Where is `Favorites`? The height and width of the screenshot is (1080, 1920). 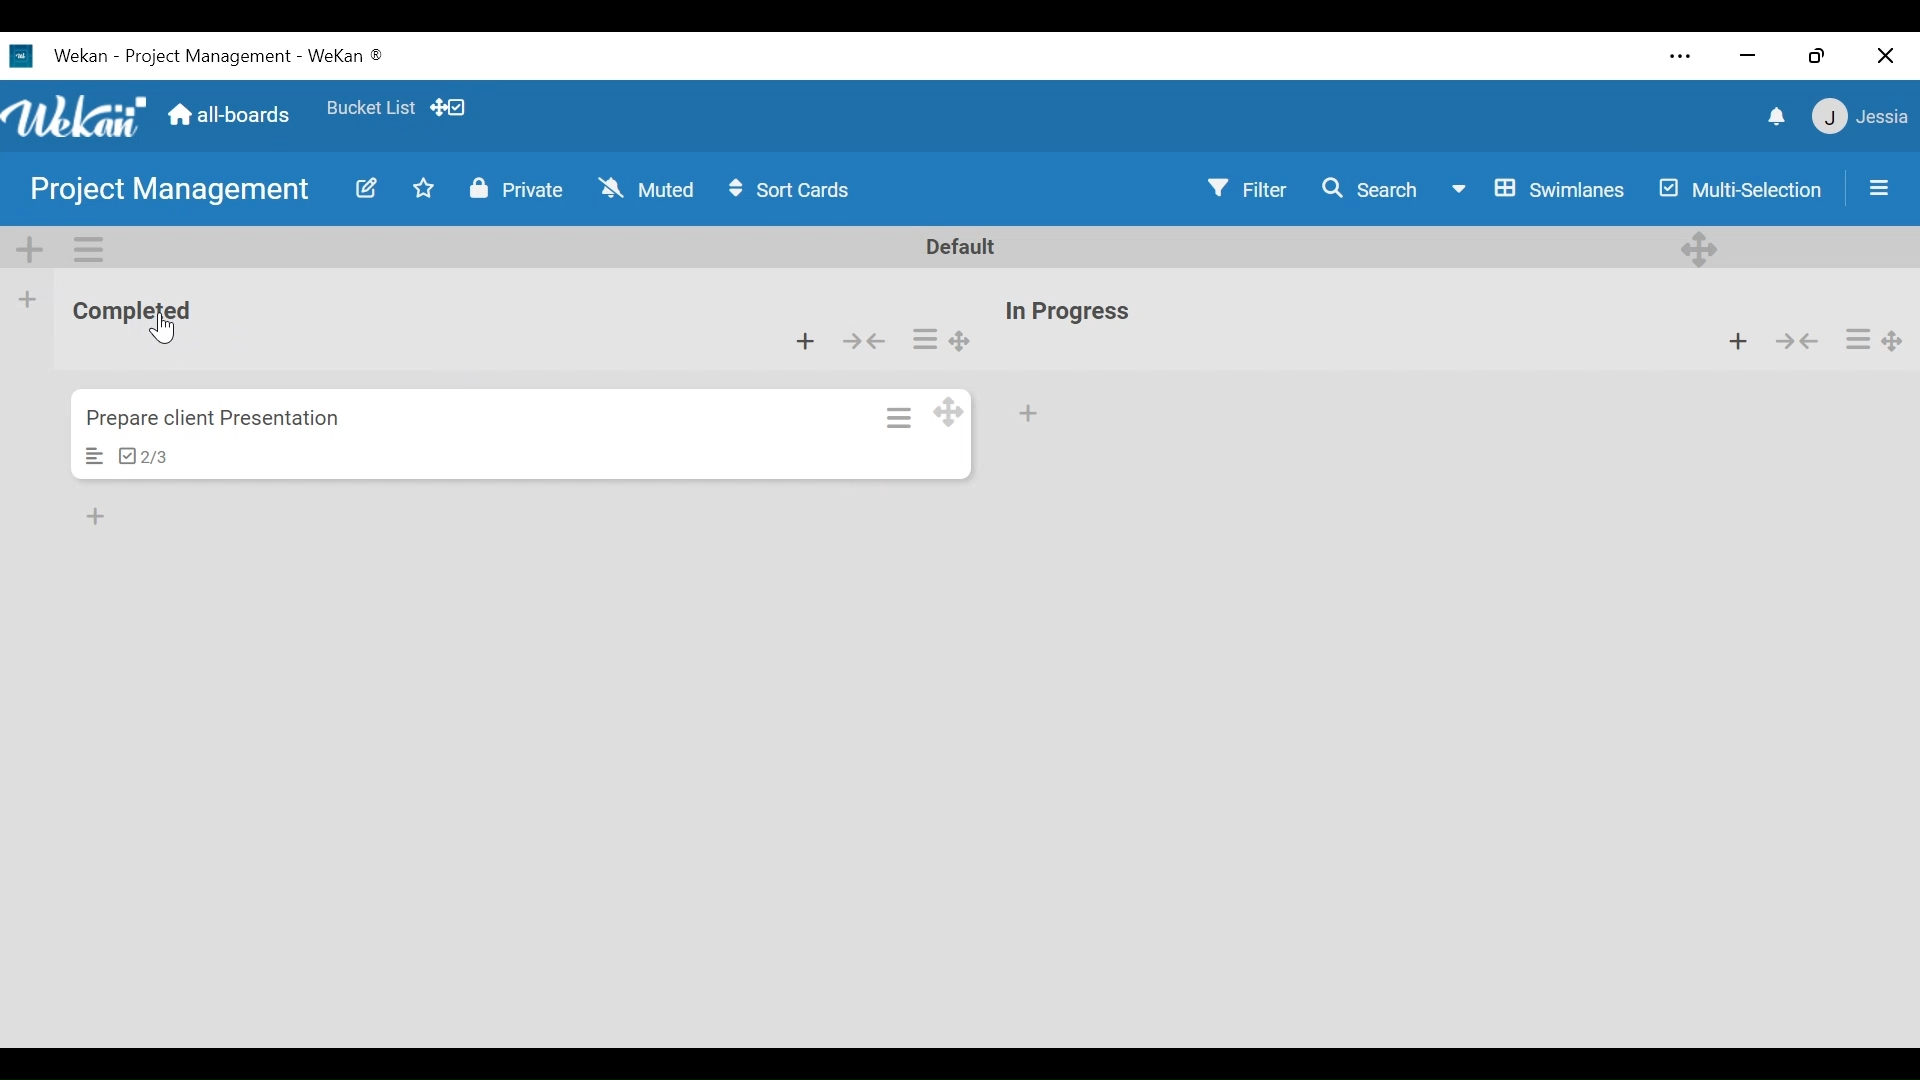
Favorites is located at coordinates (424, 191).